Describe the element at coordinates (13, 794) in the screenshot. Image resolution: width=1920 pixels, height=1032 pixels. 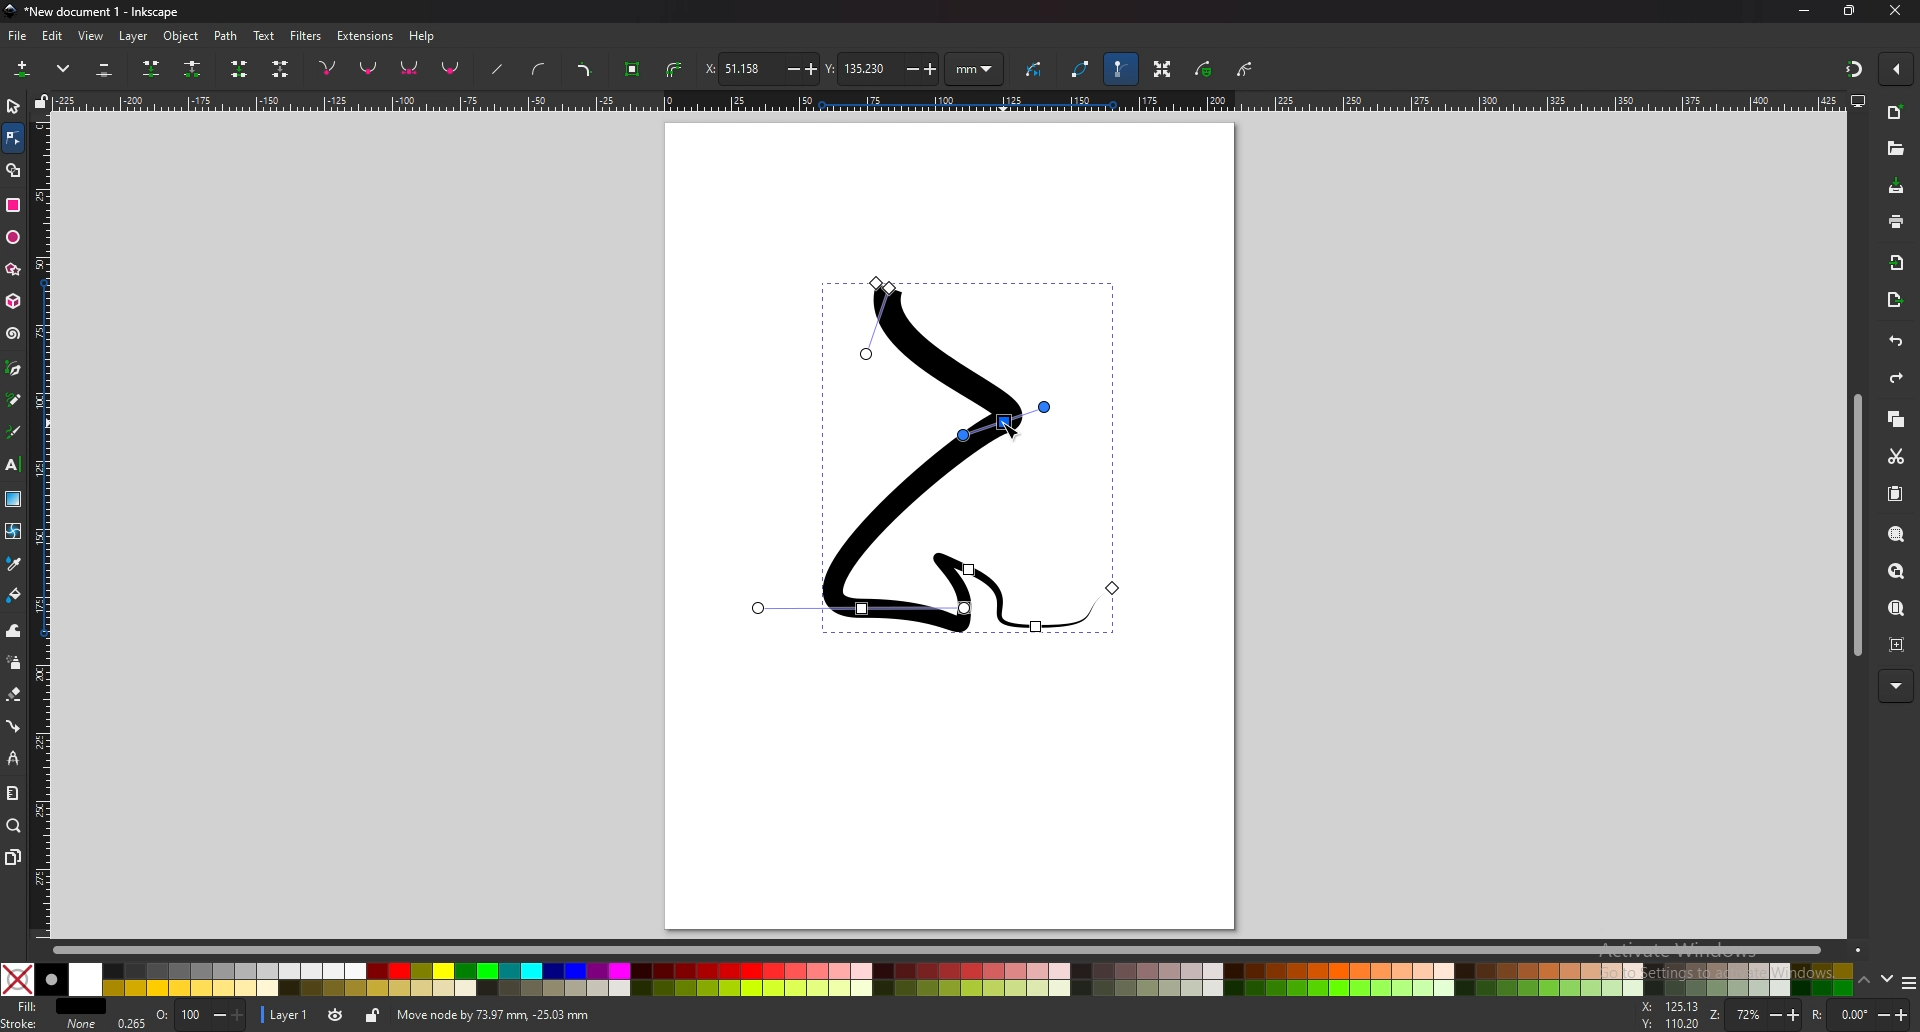
I see `measure` at that location.